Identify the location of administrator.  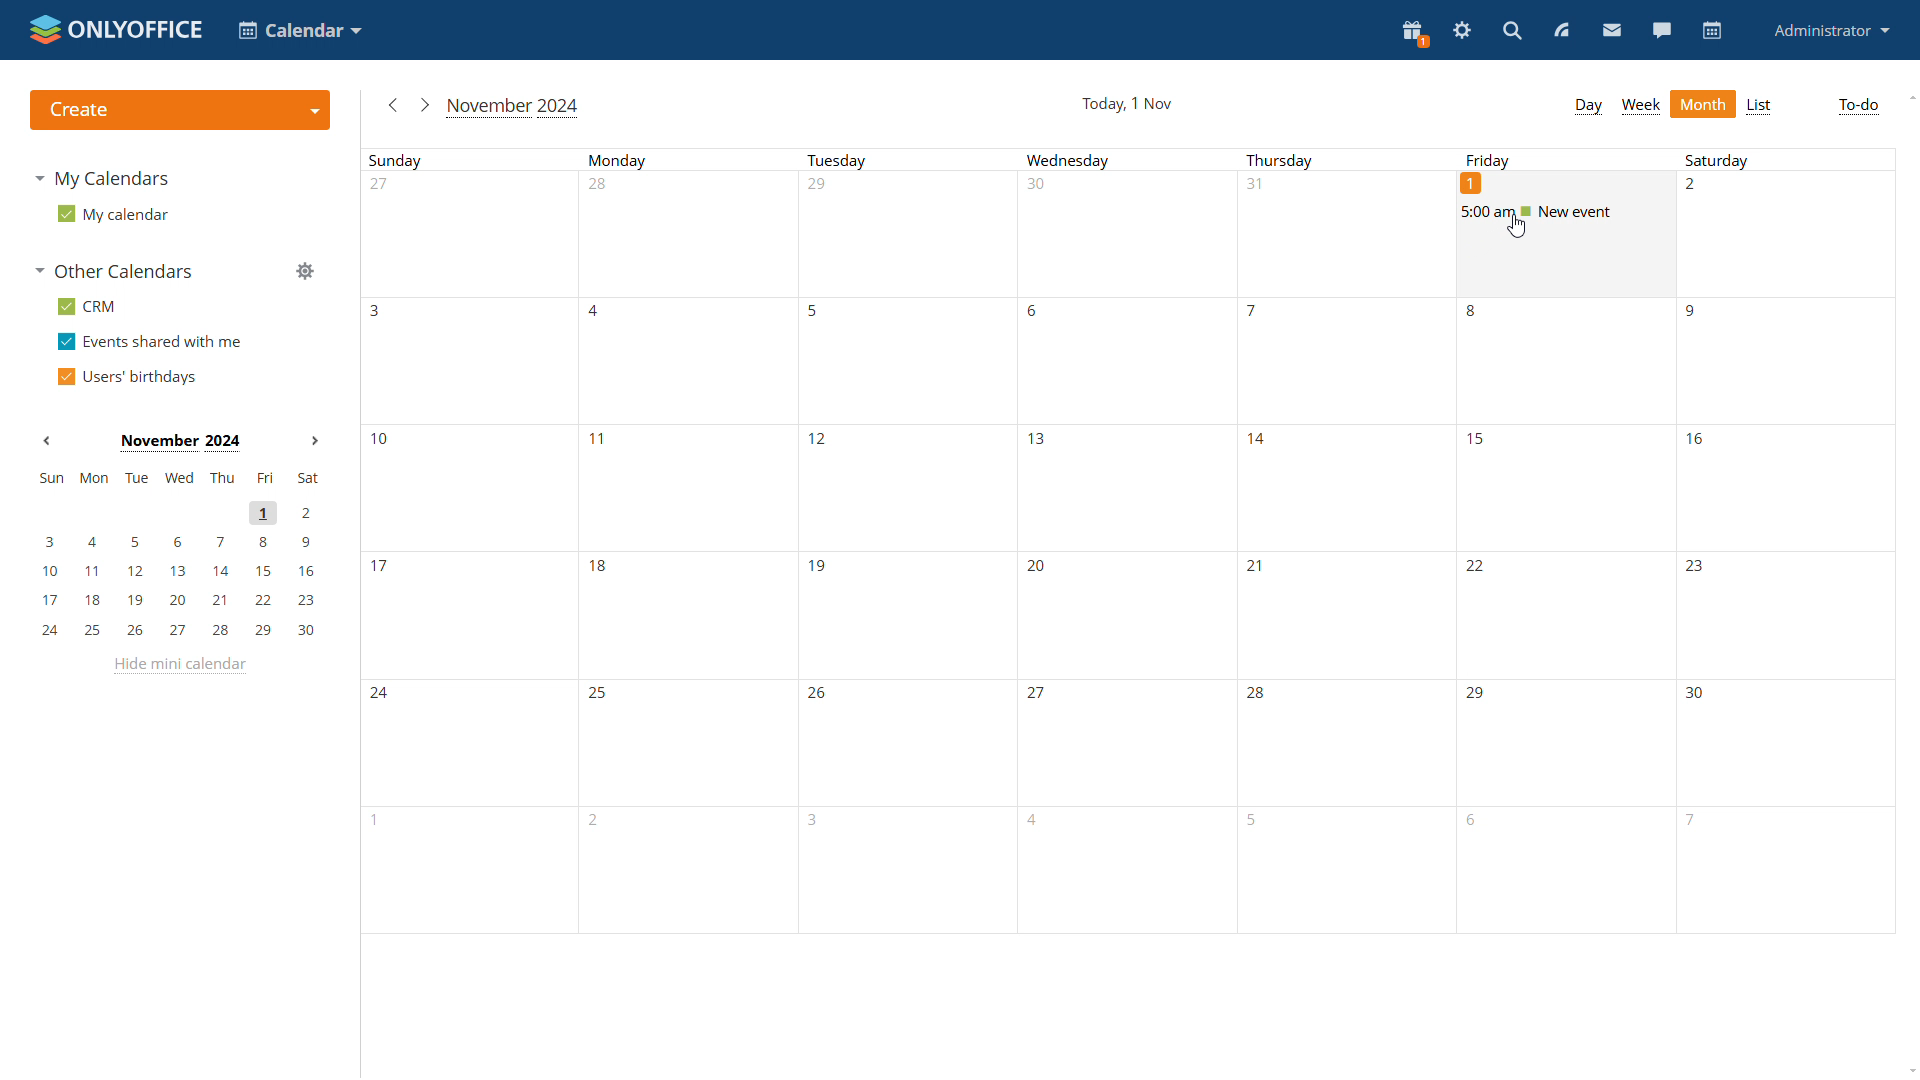
(1829, 32).